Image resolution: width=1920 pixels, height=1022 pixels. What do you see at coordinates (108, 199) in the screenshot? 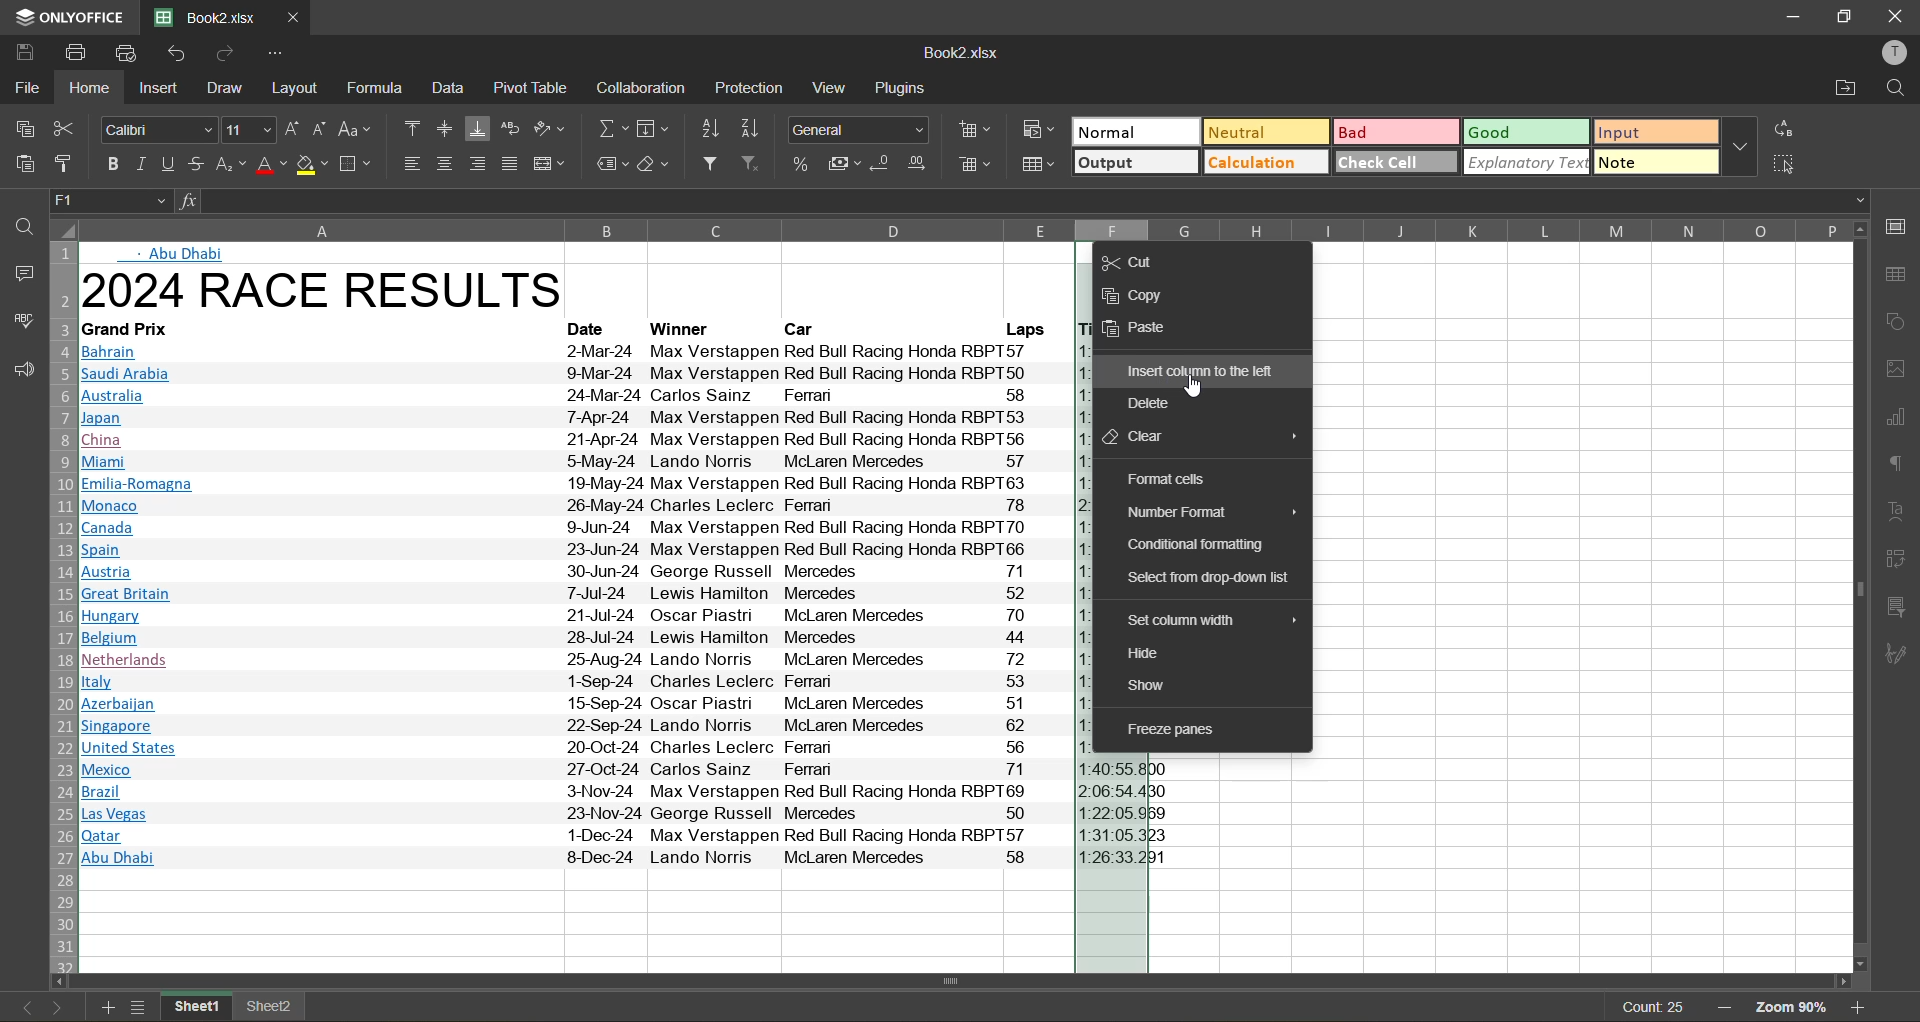
I see `cell address` at bounding box center [108, 199].